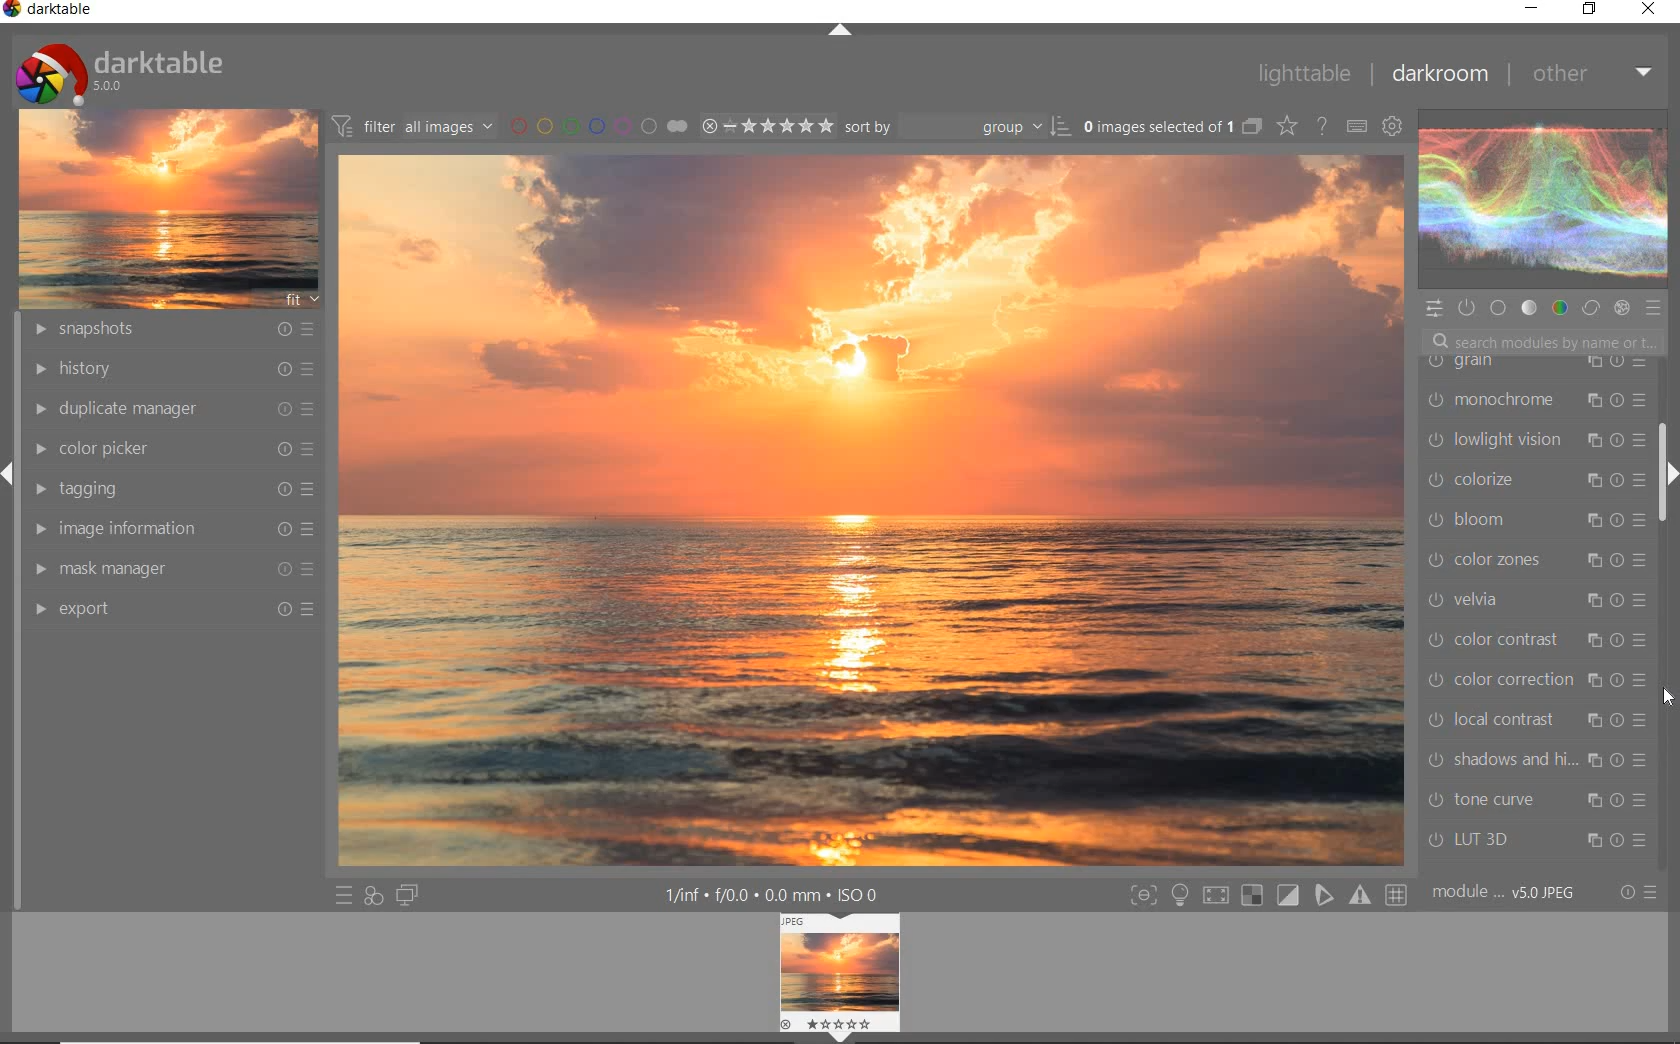 The width and height of the screenshot is (1680, 1044). What do you see at coordinates (1154, 126) in the screenshot?
I see `SELSECTED IMAGE` at bounding box center [1154, 126].